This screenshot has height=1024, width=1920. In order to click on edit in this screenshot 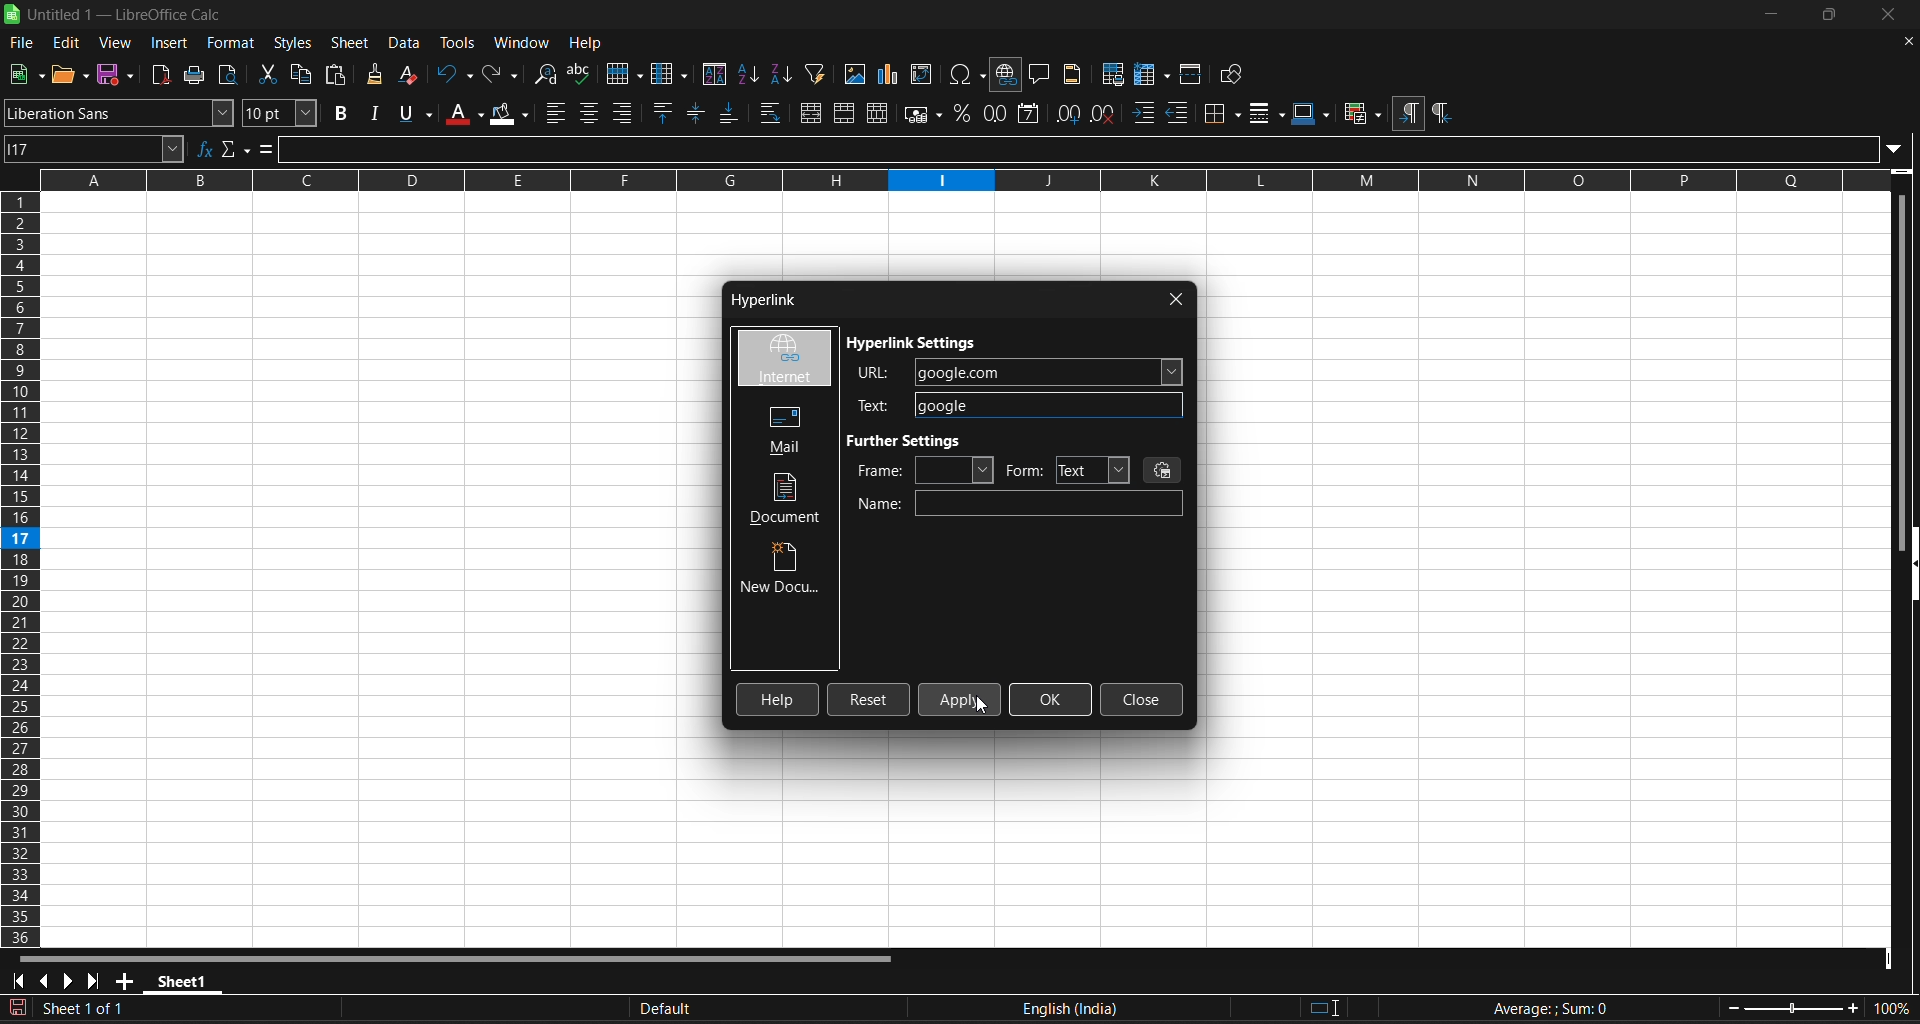, I will do `click(67, 43)`.